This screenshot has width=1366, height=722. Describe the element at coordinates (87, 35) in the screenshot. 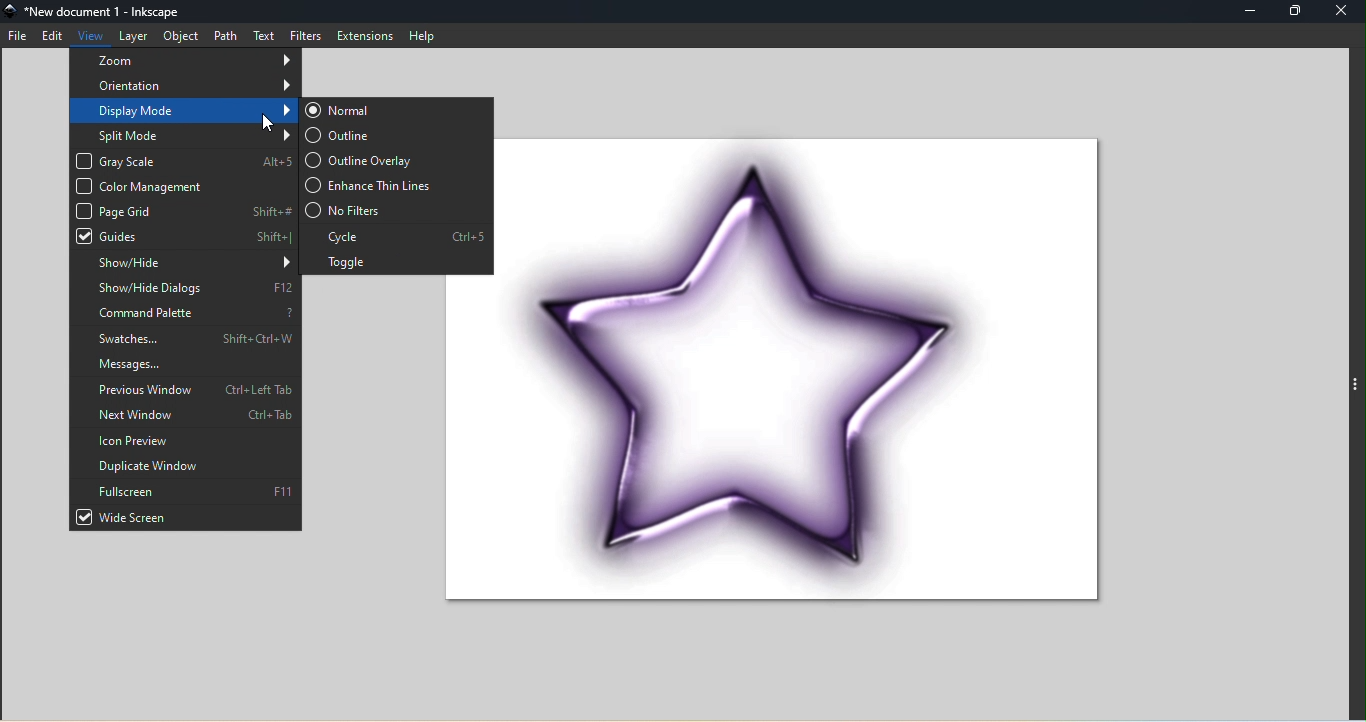

I see `View` at that location.